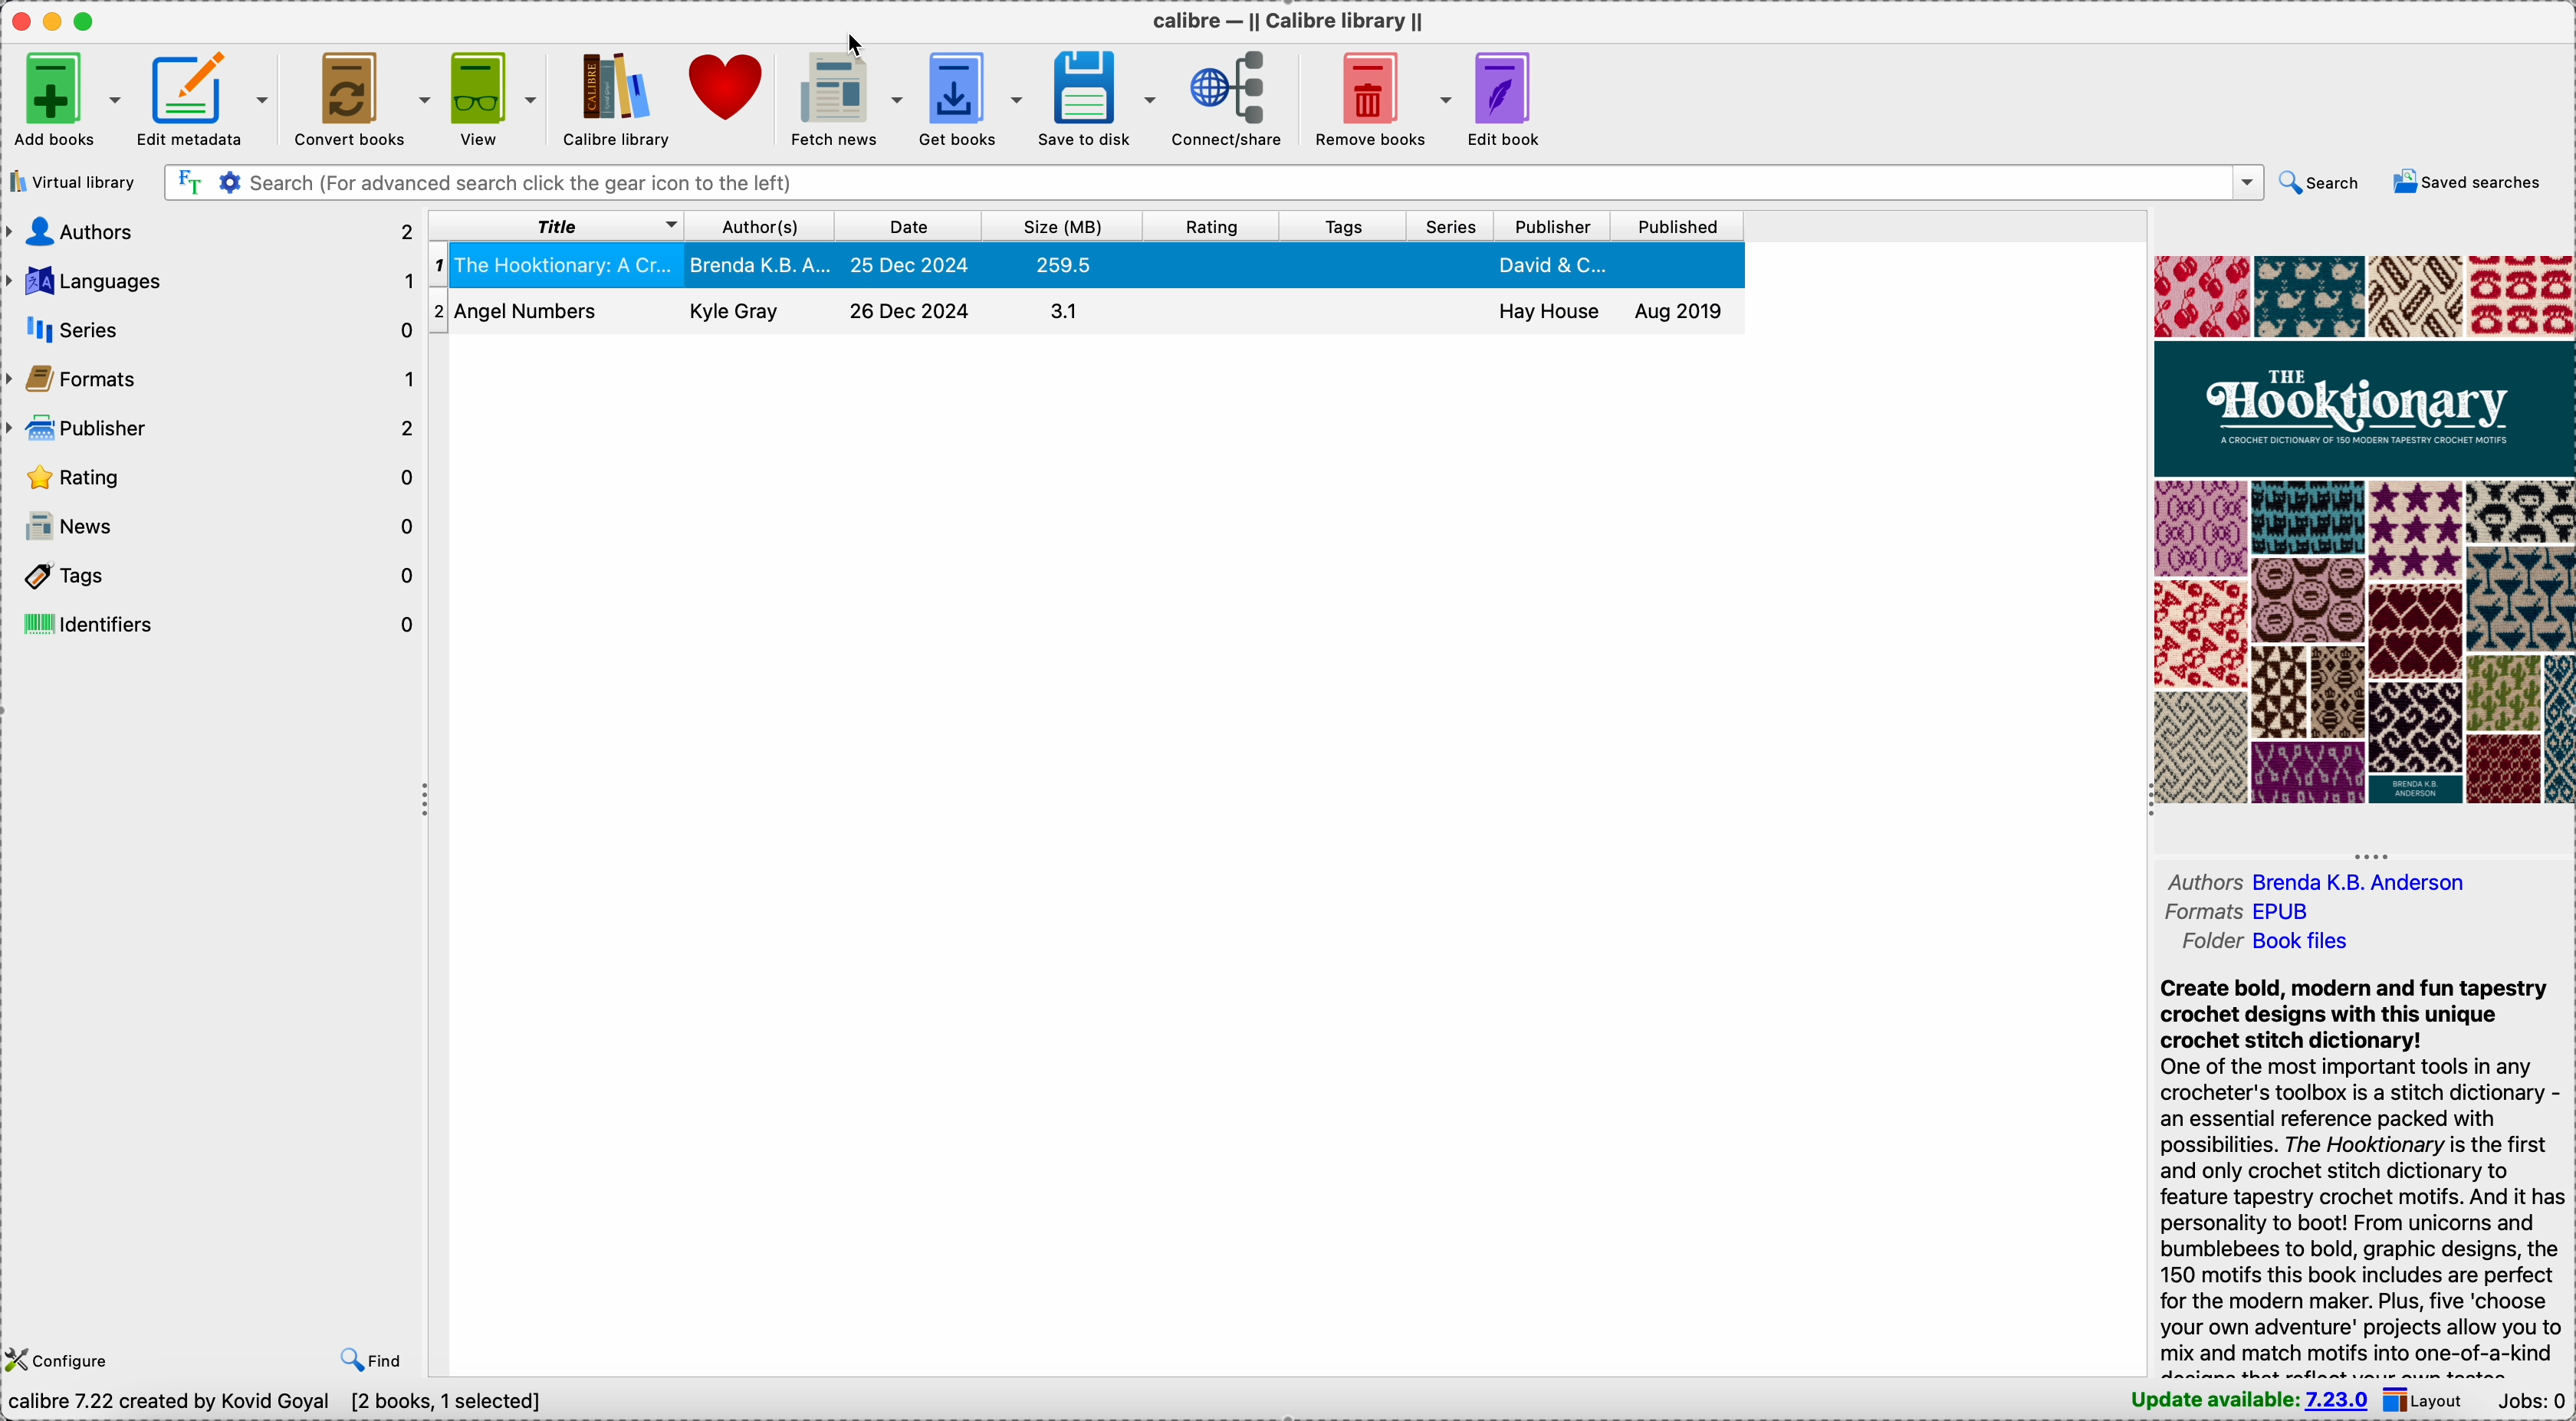  I want to click on get books, so click(969, 100).